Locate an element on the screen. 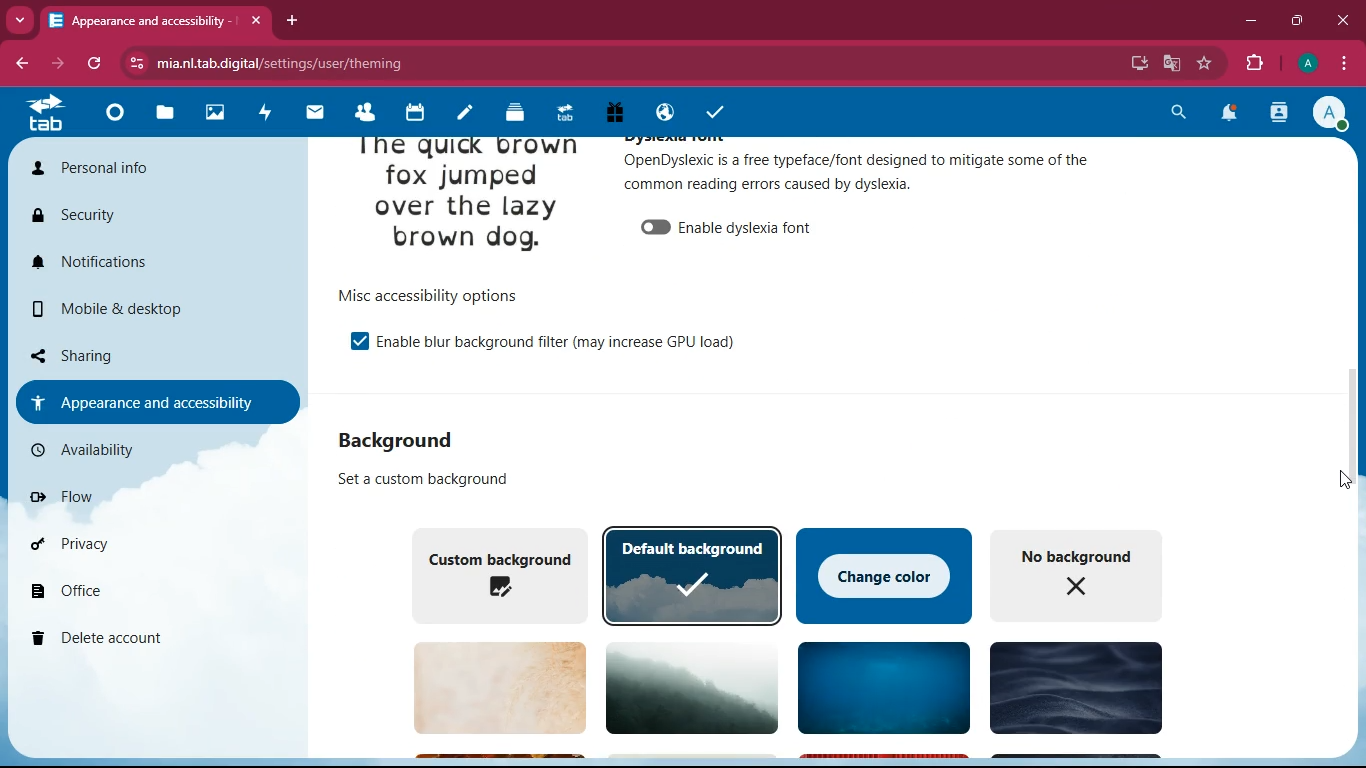 The height and width of the screenshot is (768, 1366). office is located at coordinates (153, 594).